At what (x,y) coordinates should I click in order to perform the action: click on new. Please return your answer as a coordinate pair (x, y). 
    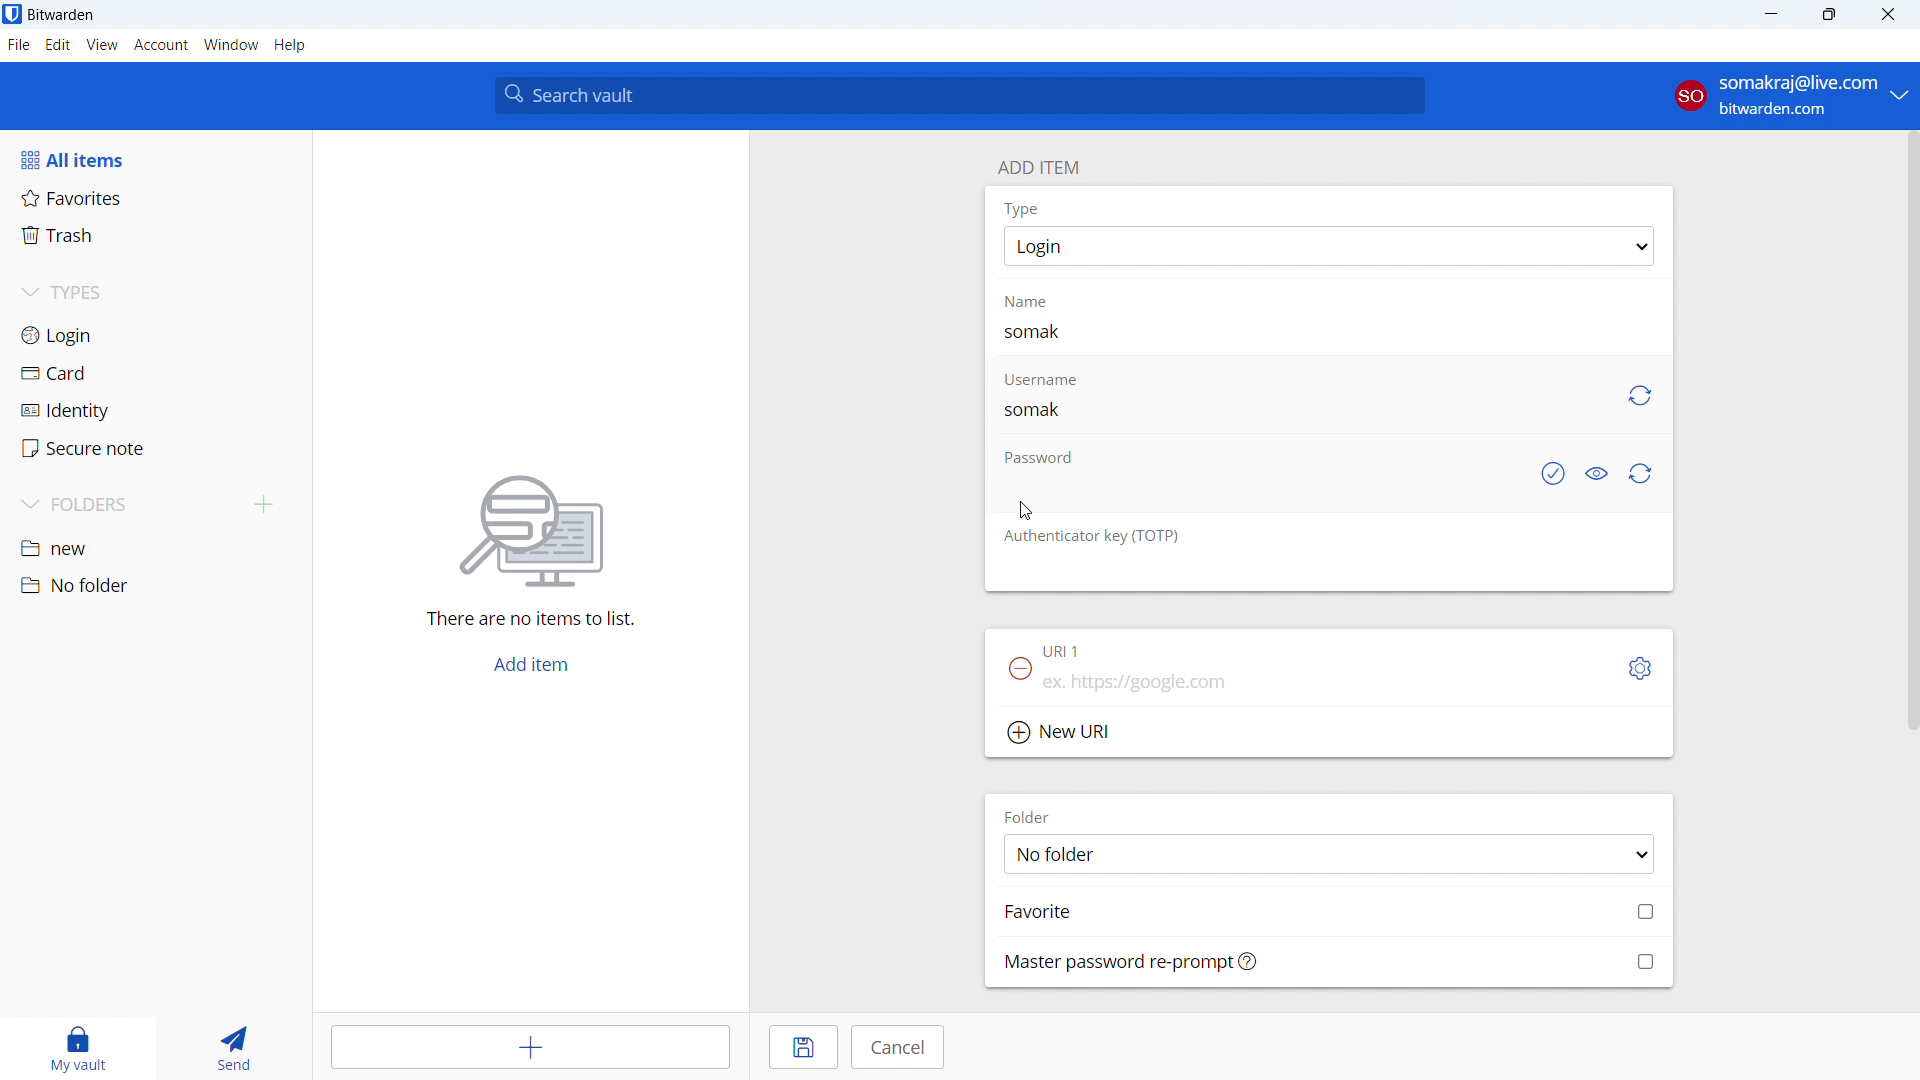
    Looking at the image, I should click on (155, 550).